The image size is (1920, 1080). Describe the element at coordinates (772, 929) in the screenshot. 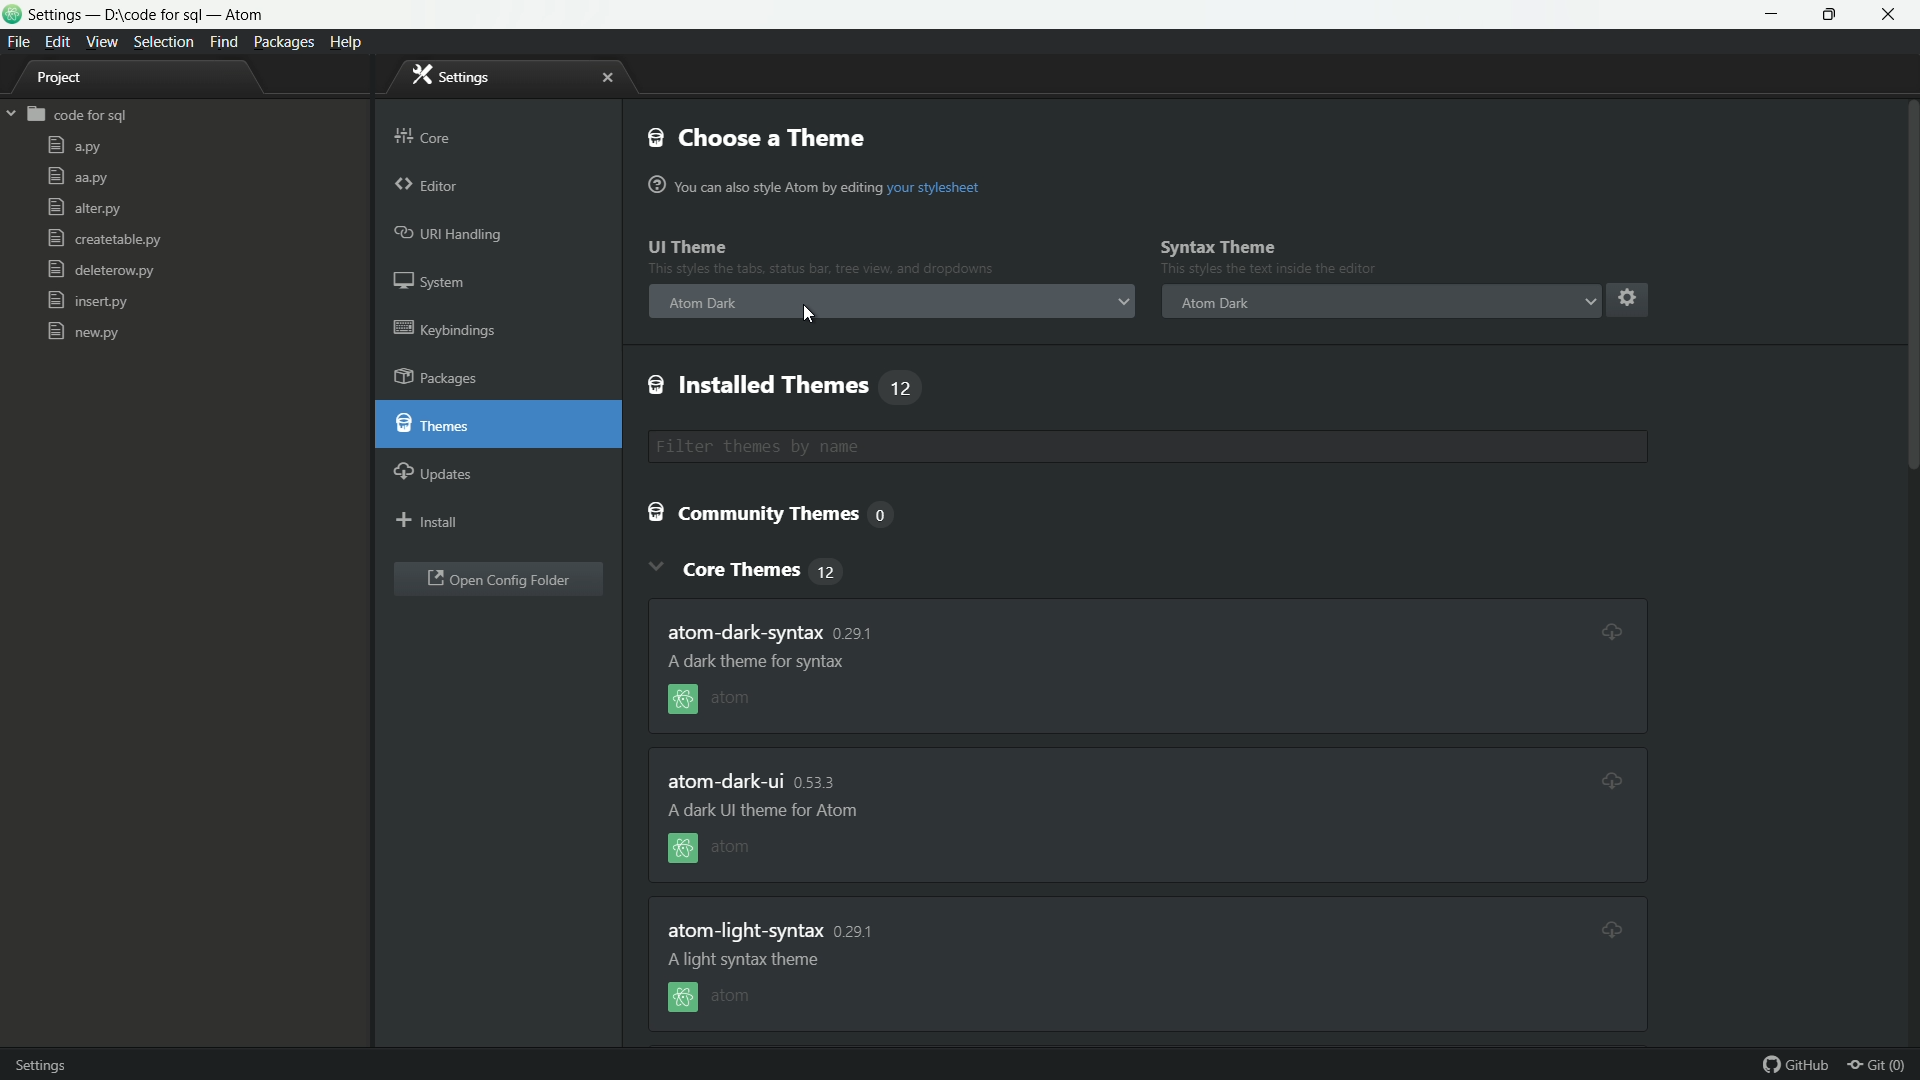

I see `atom light syntax` at that location.